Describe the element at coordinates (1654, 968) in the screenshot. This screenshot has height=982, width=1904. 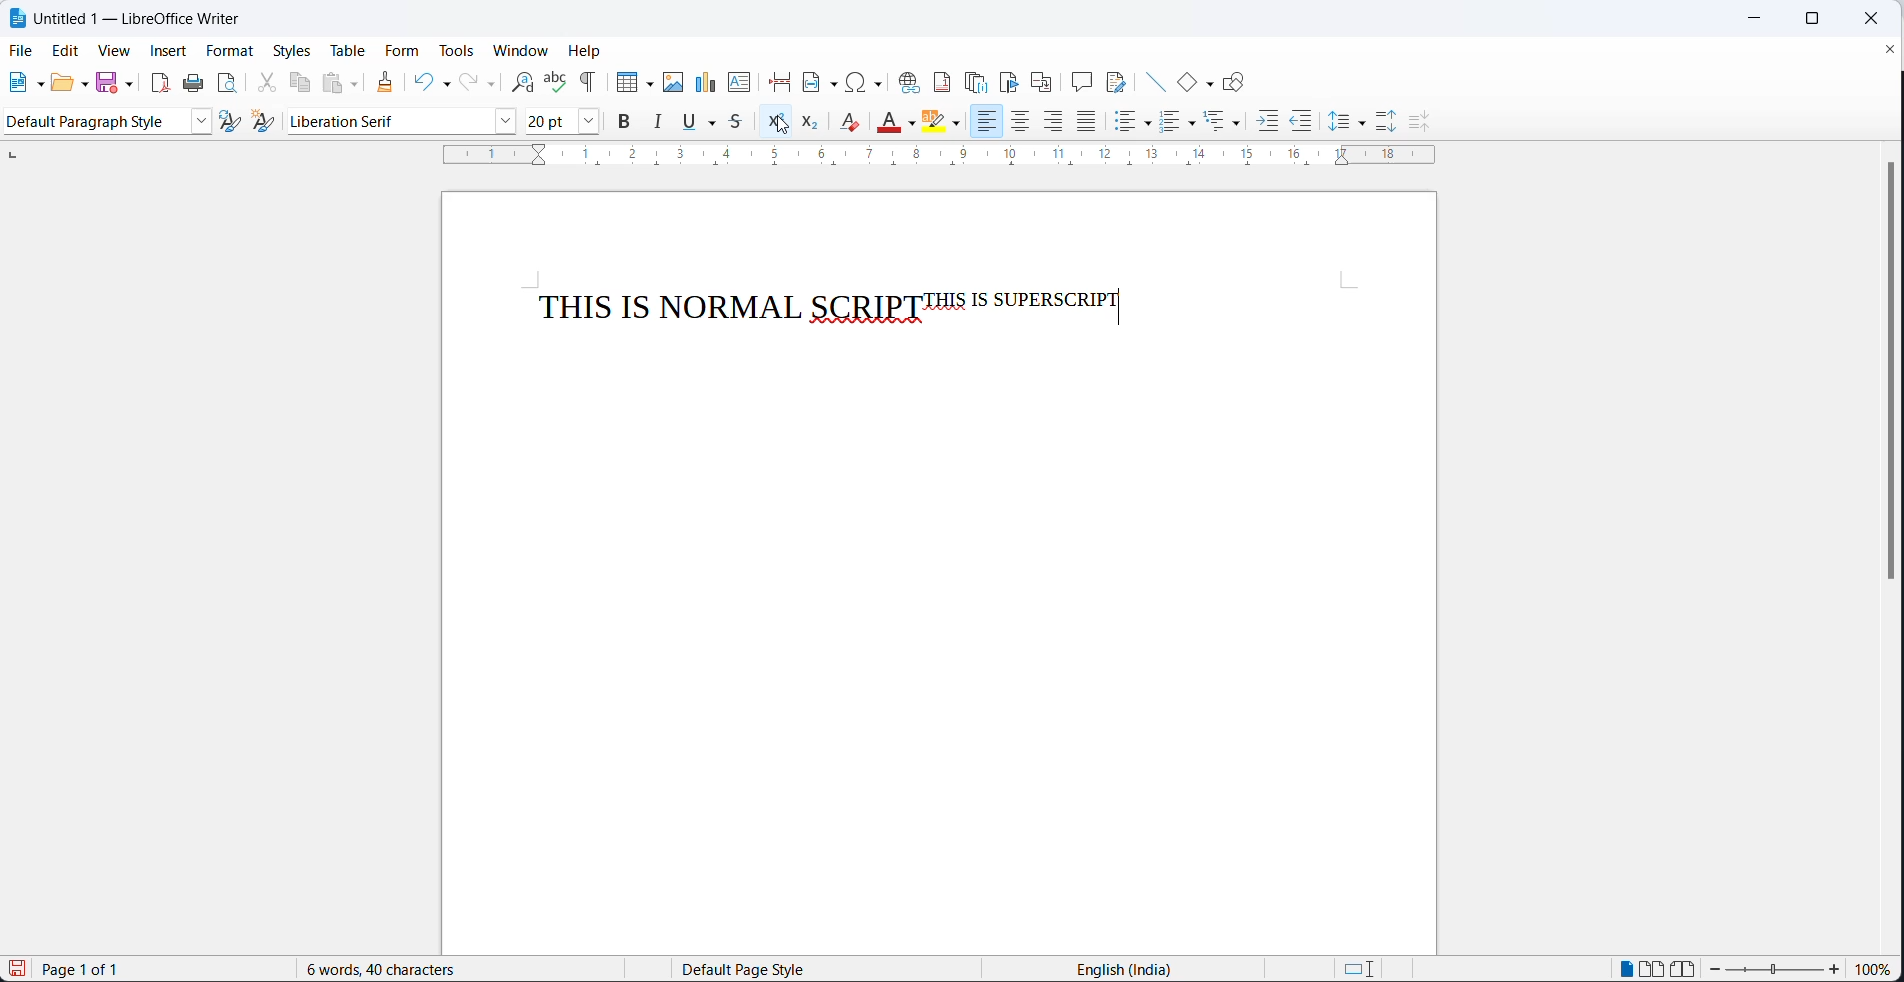
I see `multipage view` at that location.